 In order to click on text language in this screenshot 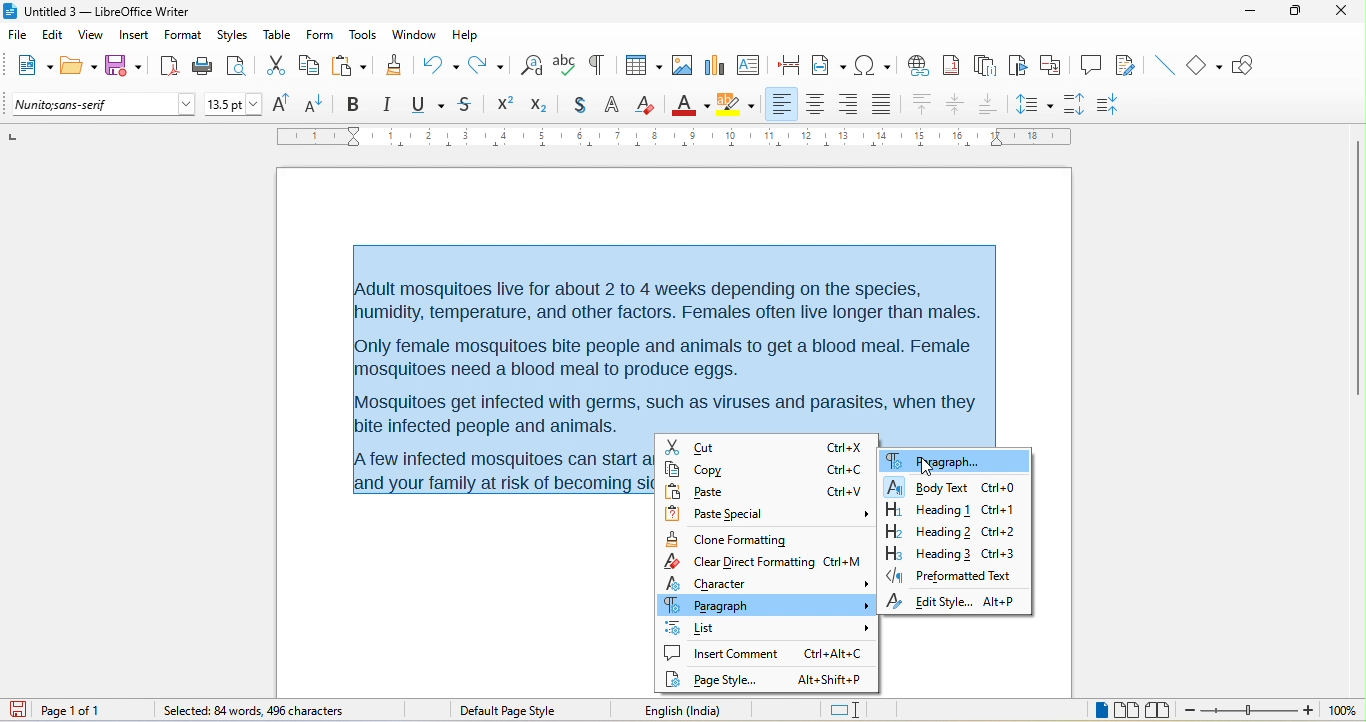, I will do `click(710, 710)`.